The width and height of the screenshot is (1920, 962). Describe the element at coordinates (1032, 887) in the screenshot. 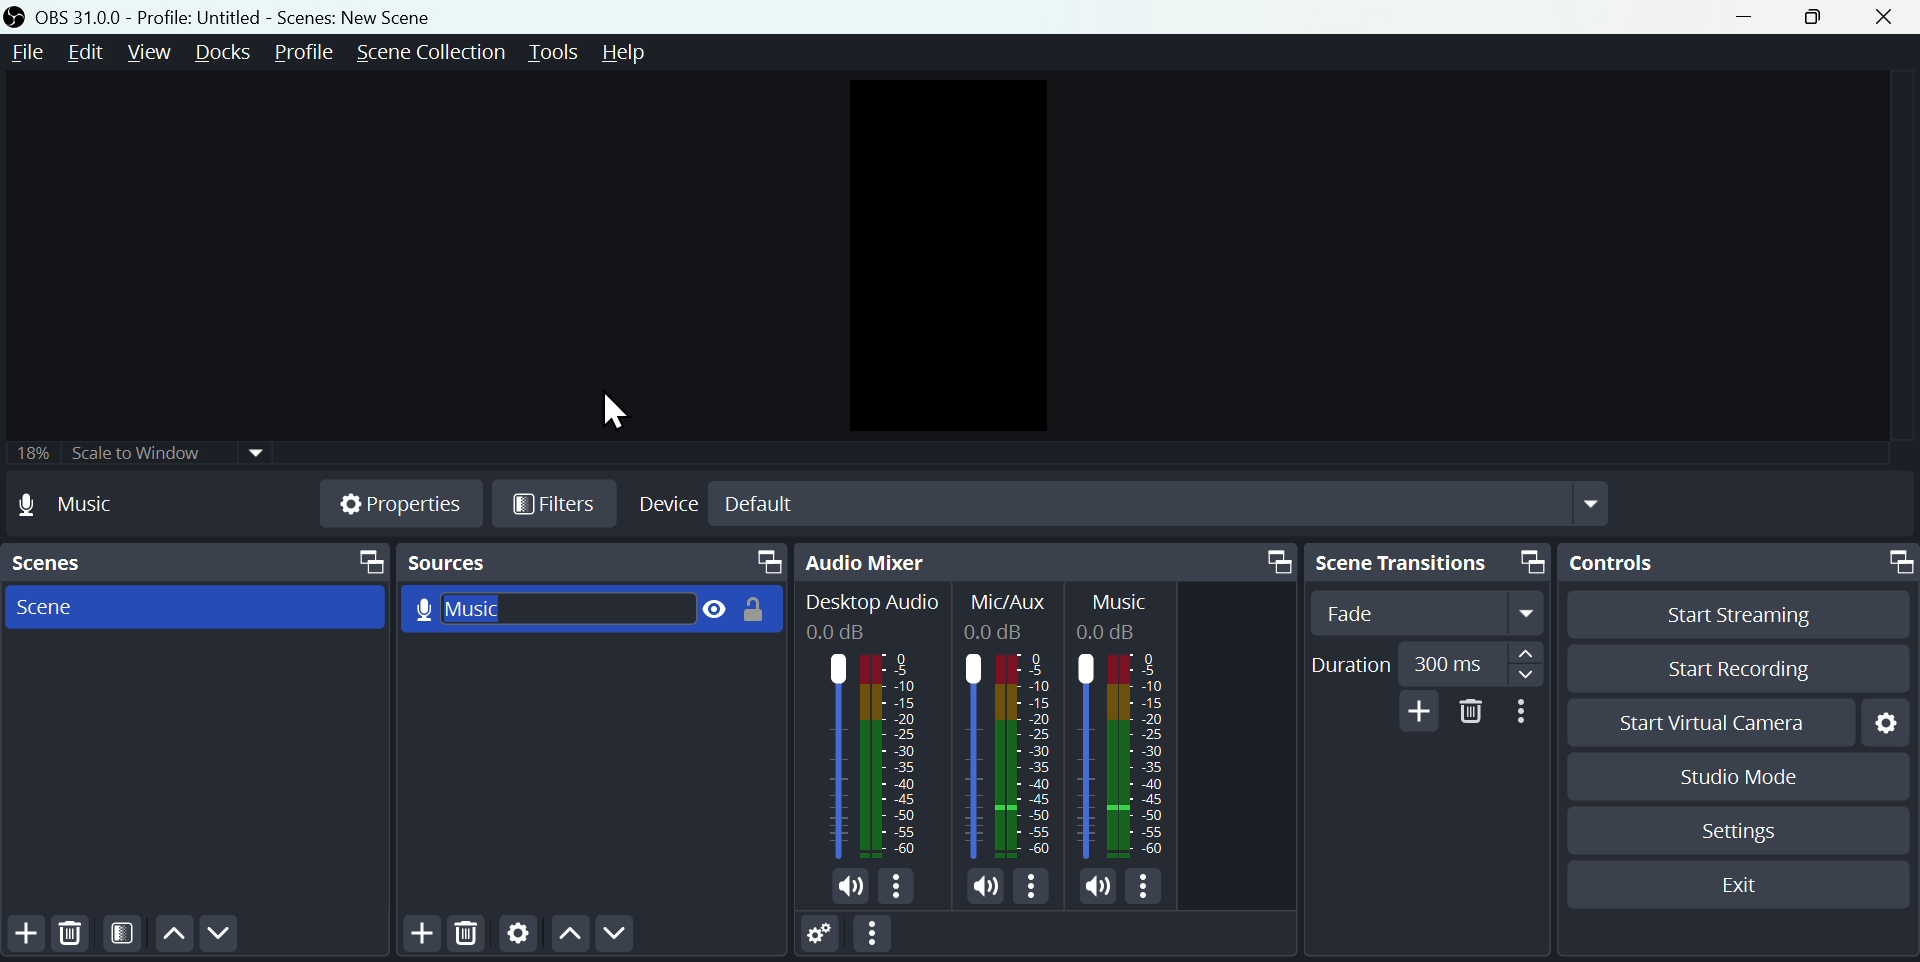

I see `Options` at that location.